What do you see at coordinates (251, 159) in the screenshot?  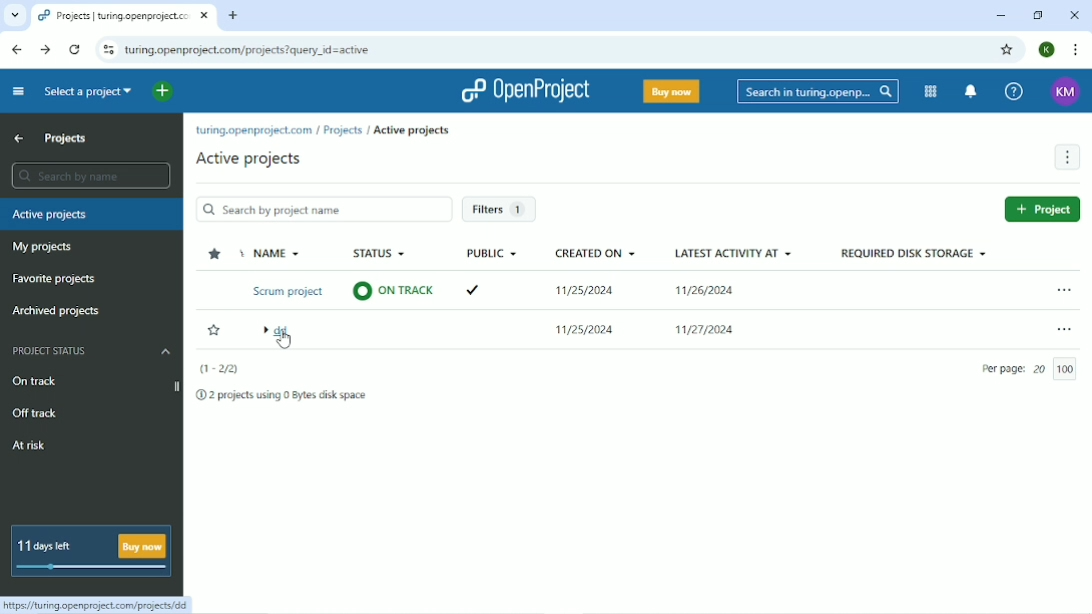 I see `Active projects` at bounding box center [251, 159].